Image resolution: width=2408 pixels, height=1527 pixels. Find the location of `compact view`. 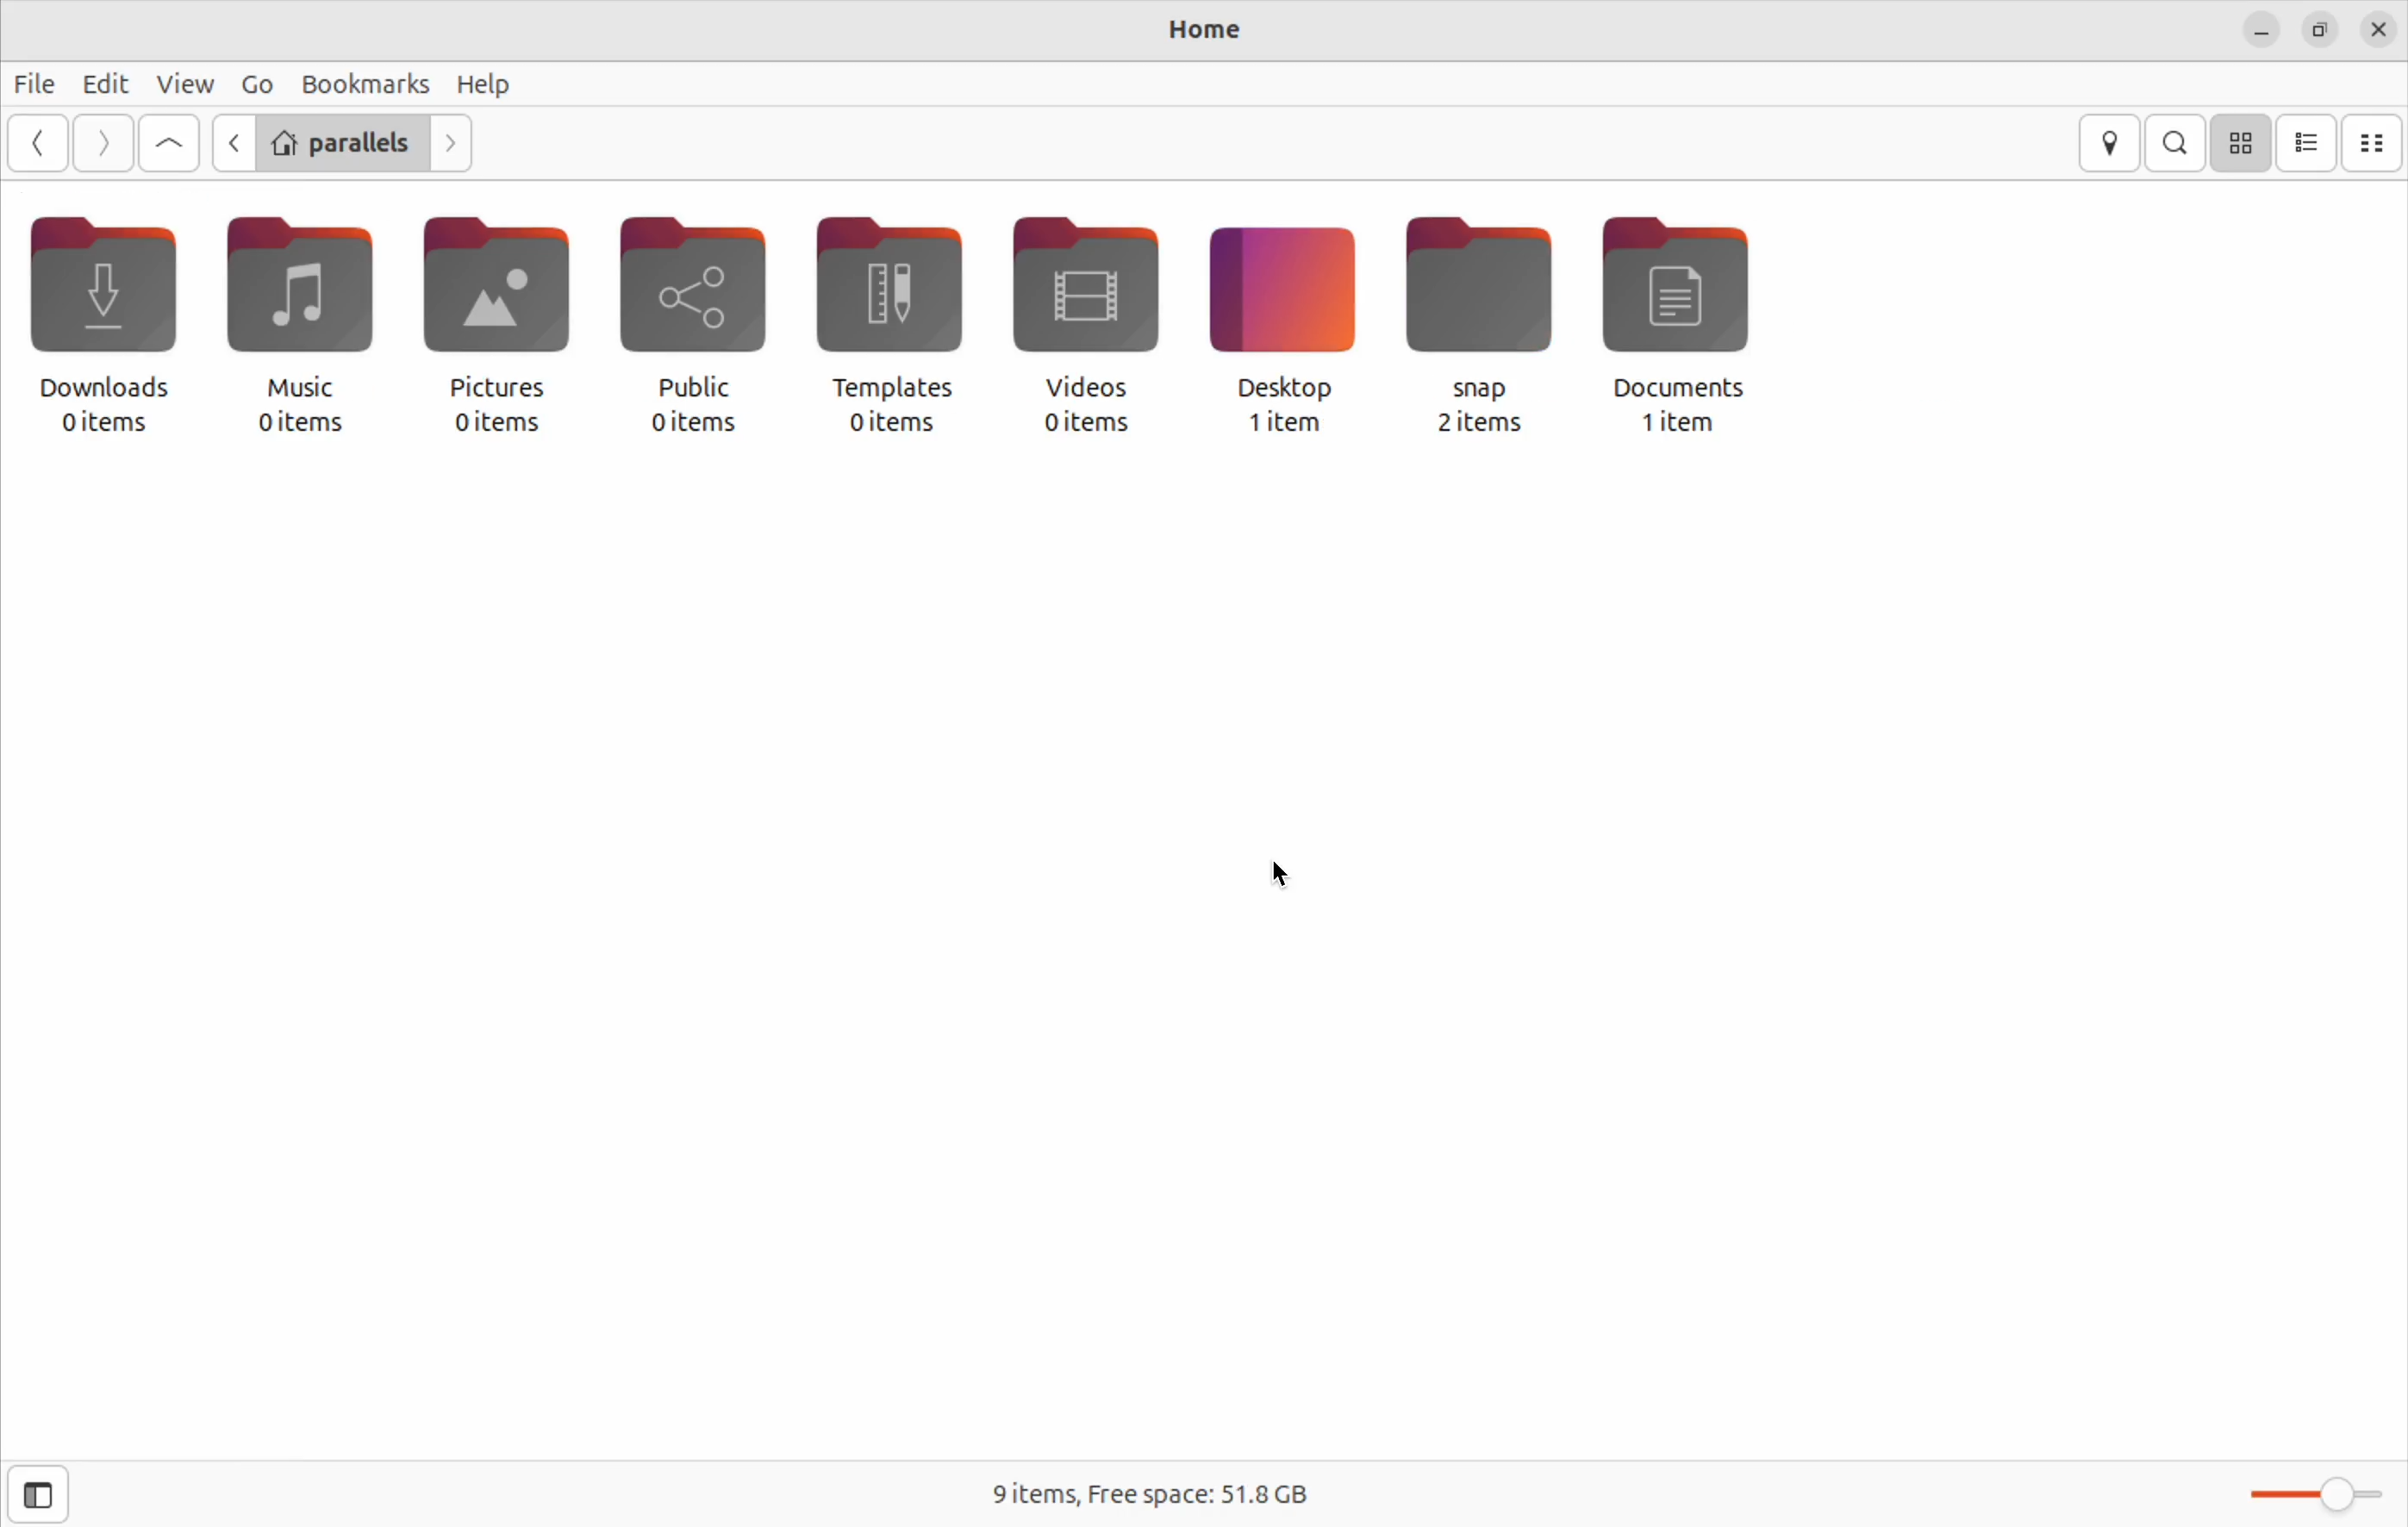

compact view is located at coordinates (2374, 142).